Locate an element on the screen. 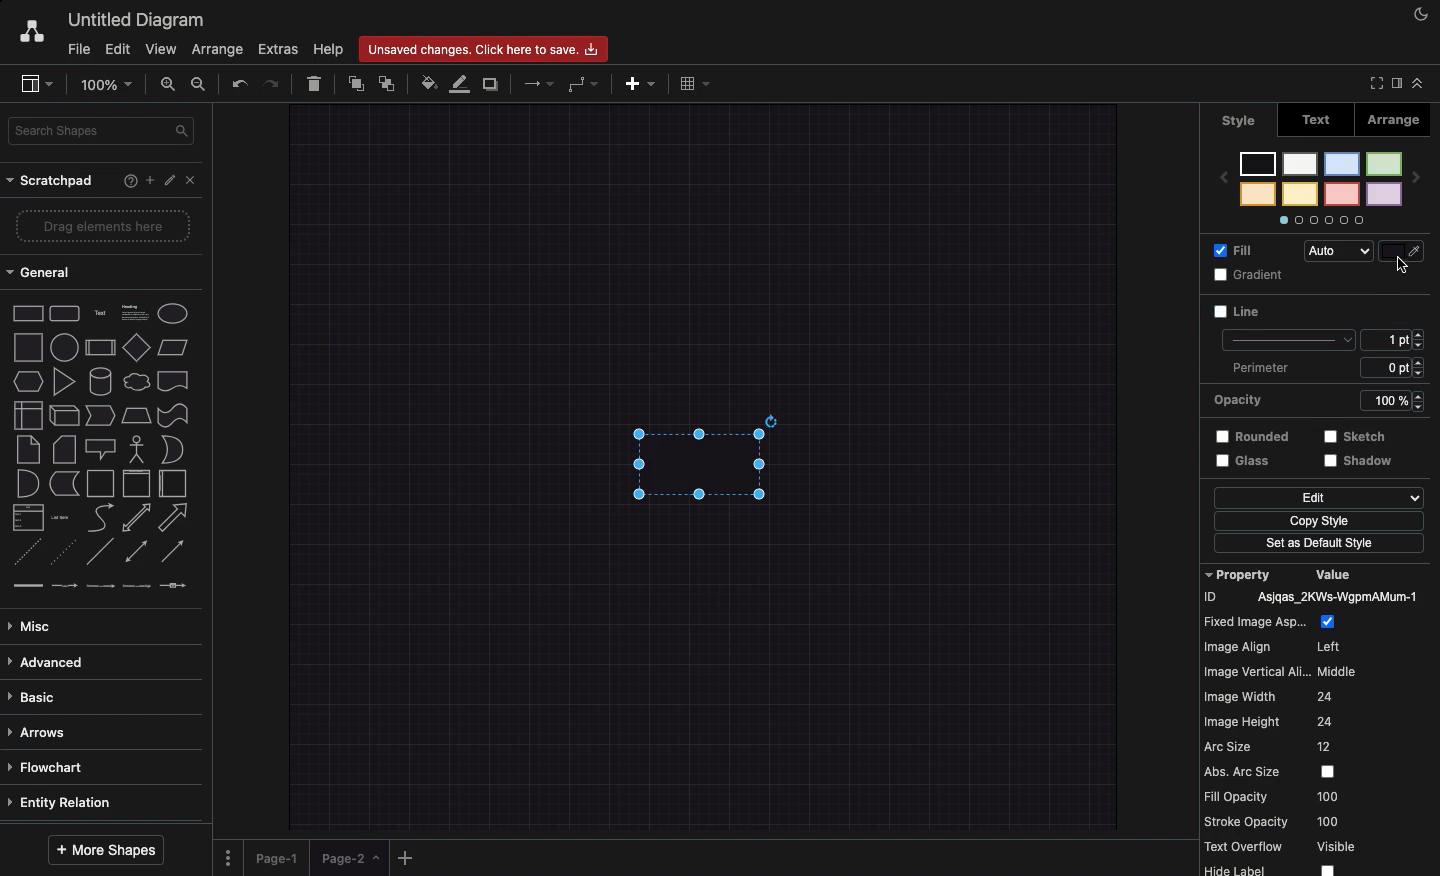  Arrows is located at coordinates (42, 730).